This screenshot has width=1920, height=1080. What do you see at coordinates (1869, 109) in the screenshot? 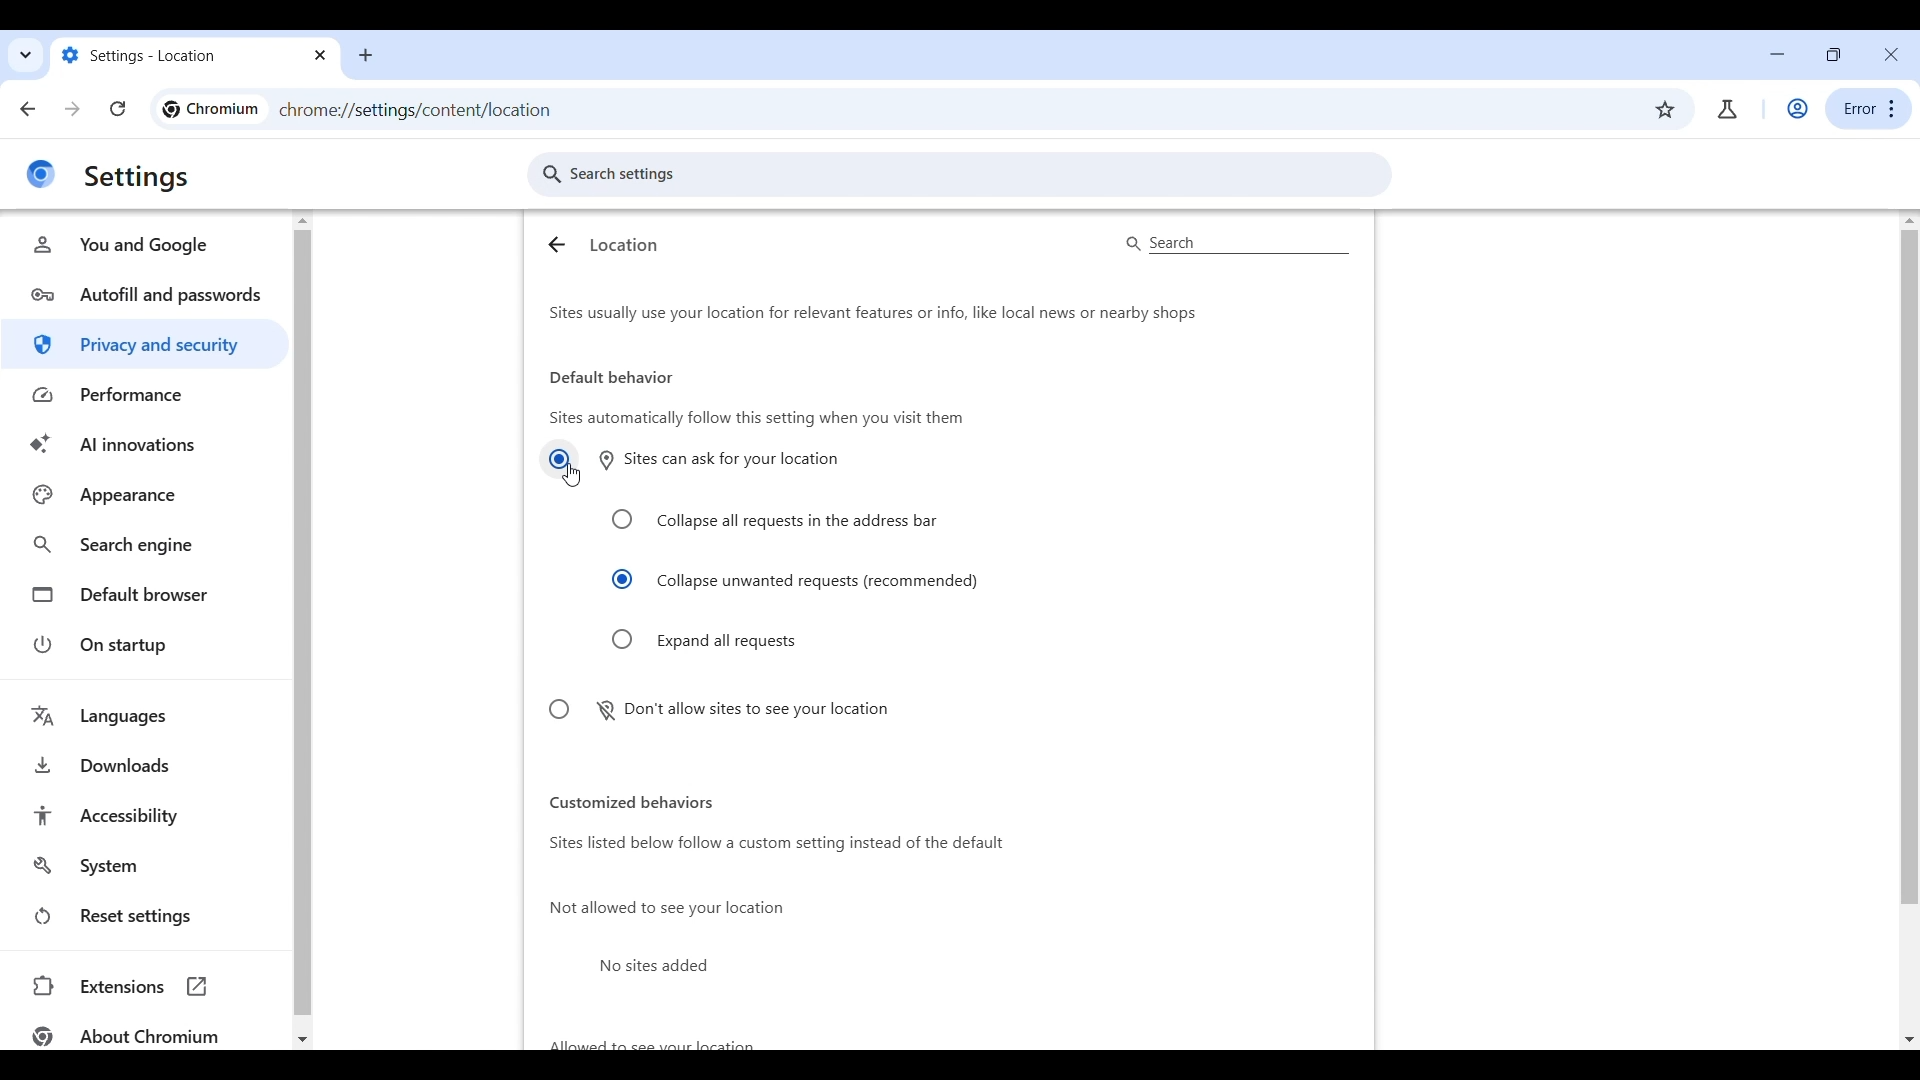
I see `error` at bounding box center [1869, 109].